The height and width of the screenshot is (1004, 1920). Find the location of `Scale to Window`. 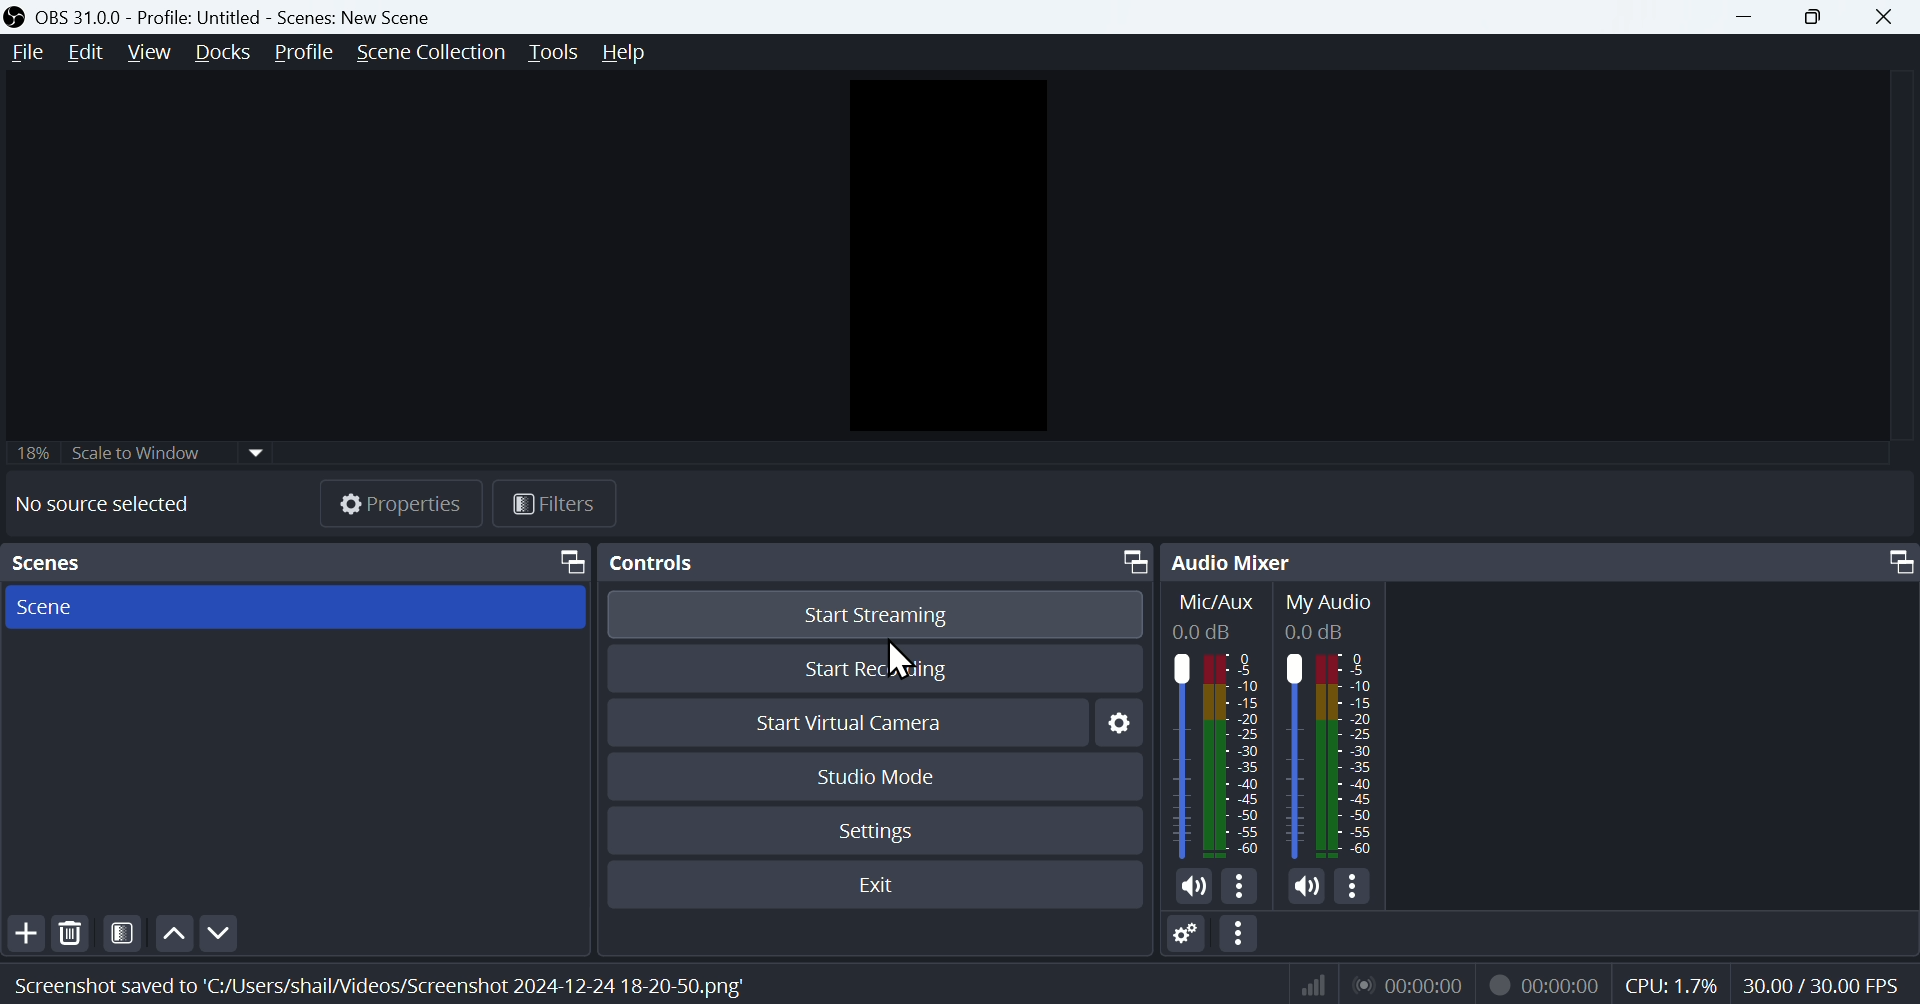

Scale to Window is located at coordinates (167, 451).